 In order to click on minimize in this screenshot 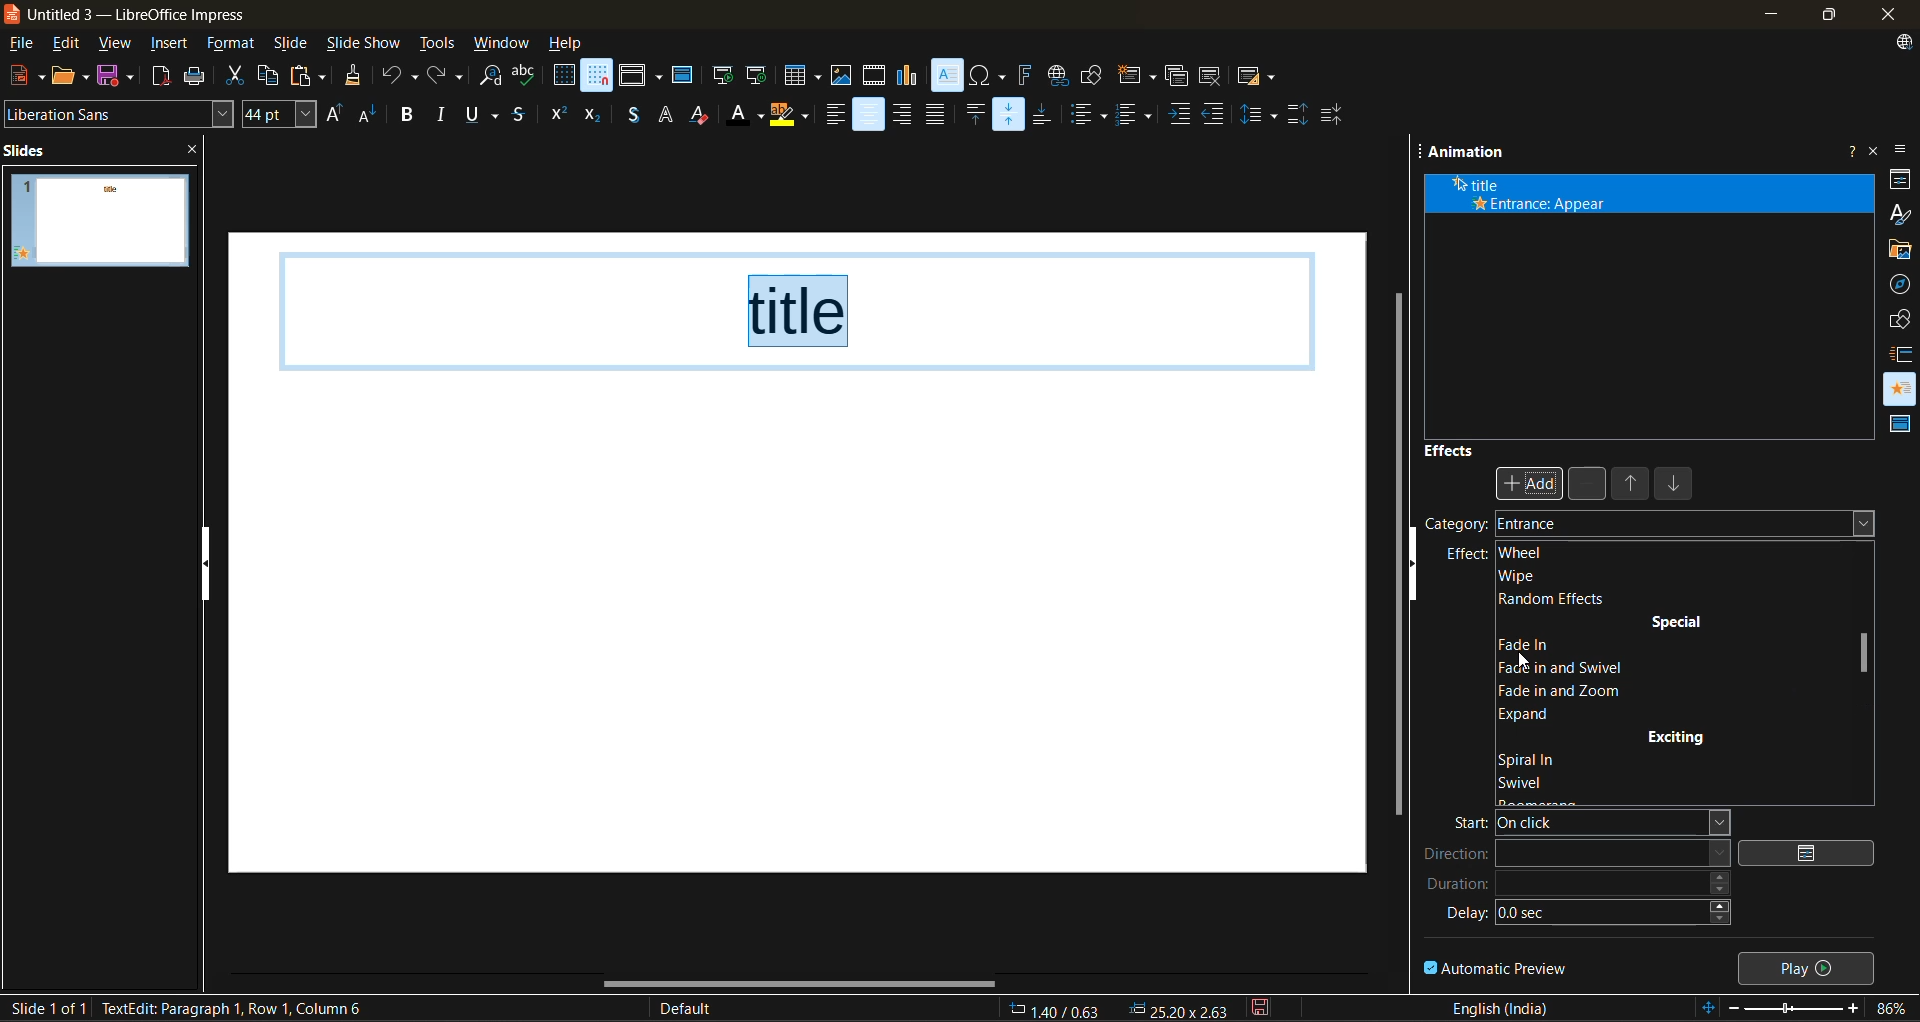, I will do `click(1768, 14)`.